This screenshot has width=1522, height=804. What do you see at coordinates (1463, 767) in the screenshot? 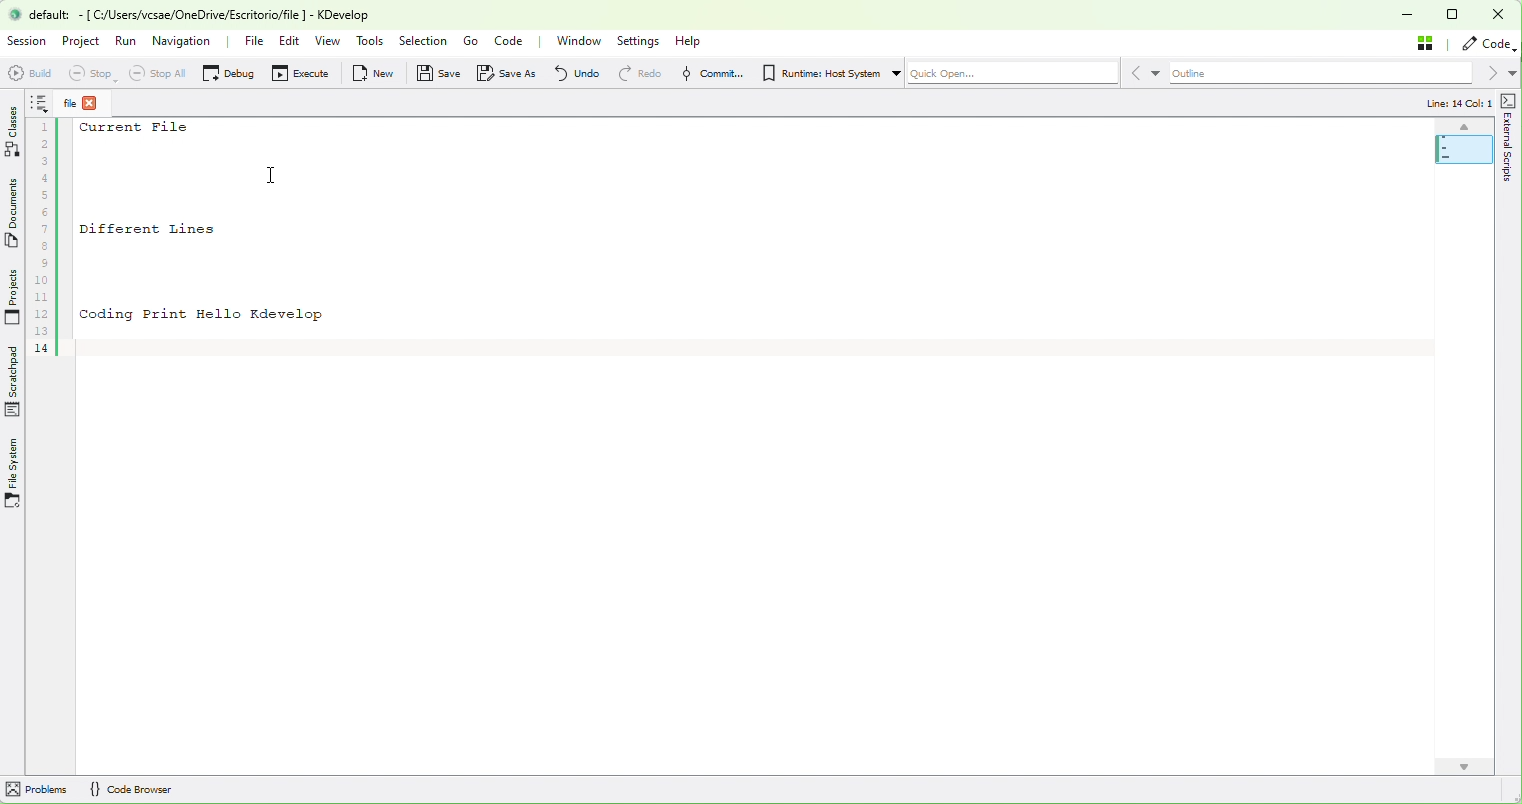
I see `down` at bounding box center [1463, 767].